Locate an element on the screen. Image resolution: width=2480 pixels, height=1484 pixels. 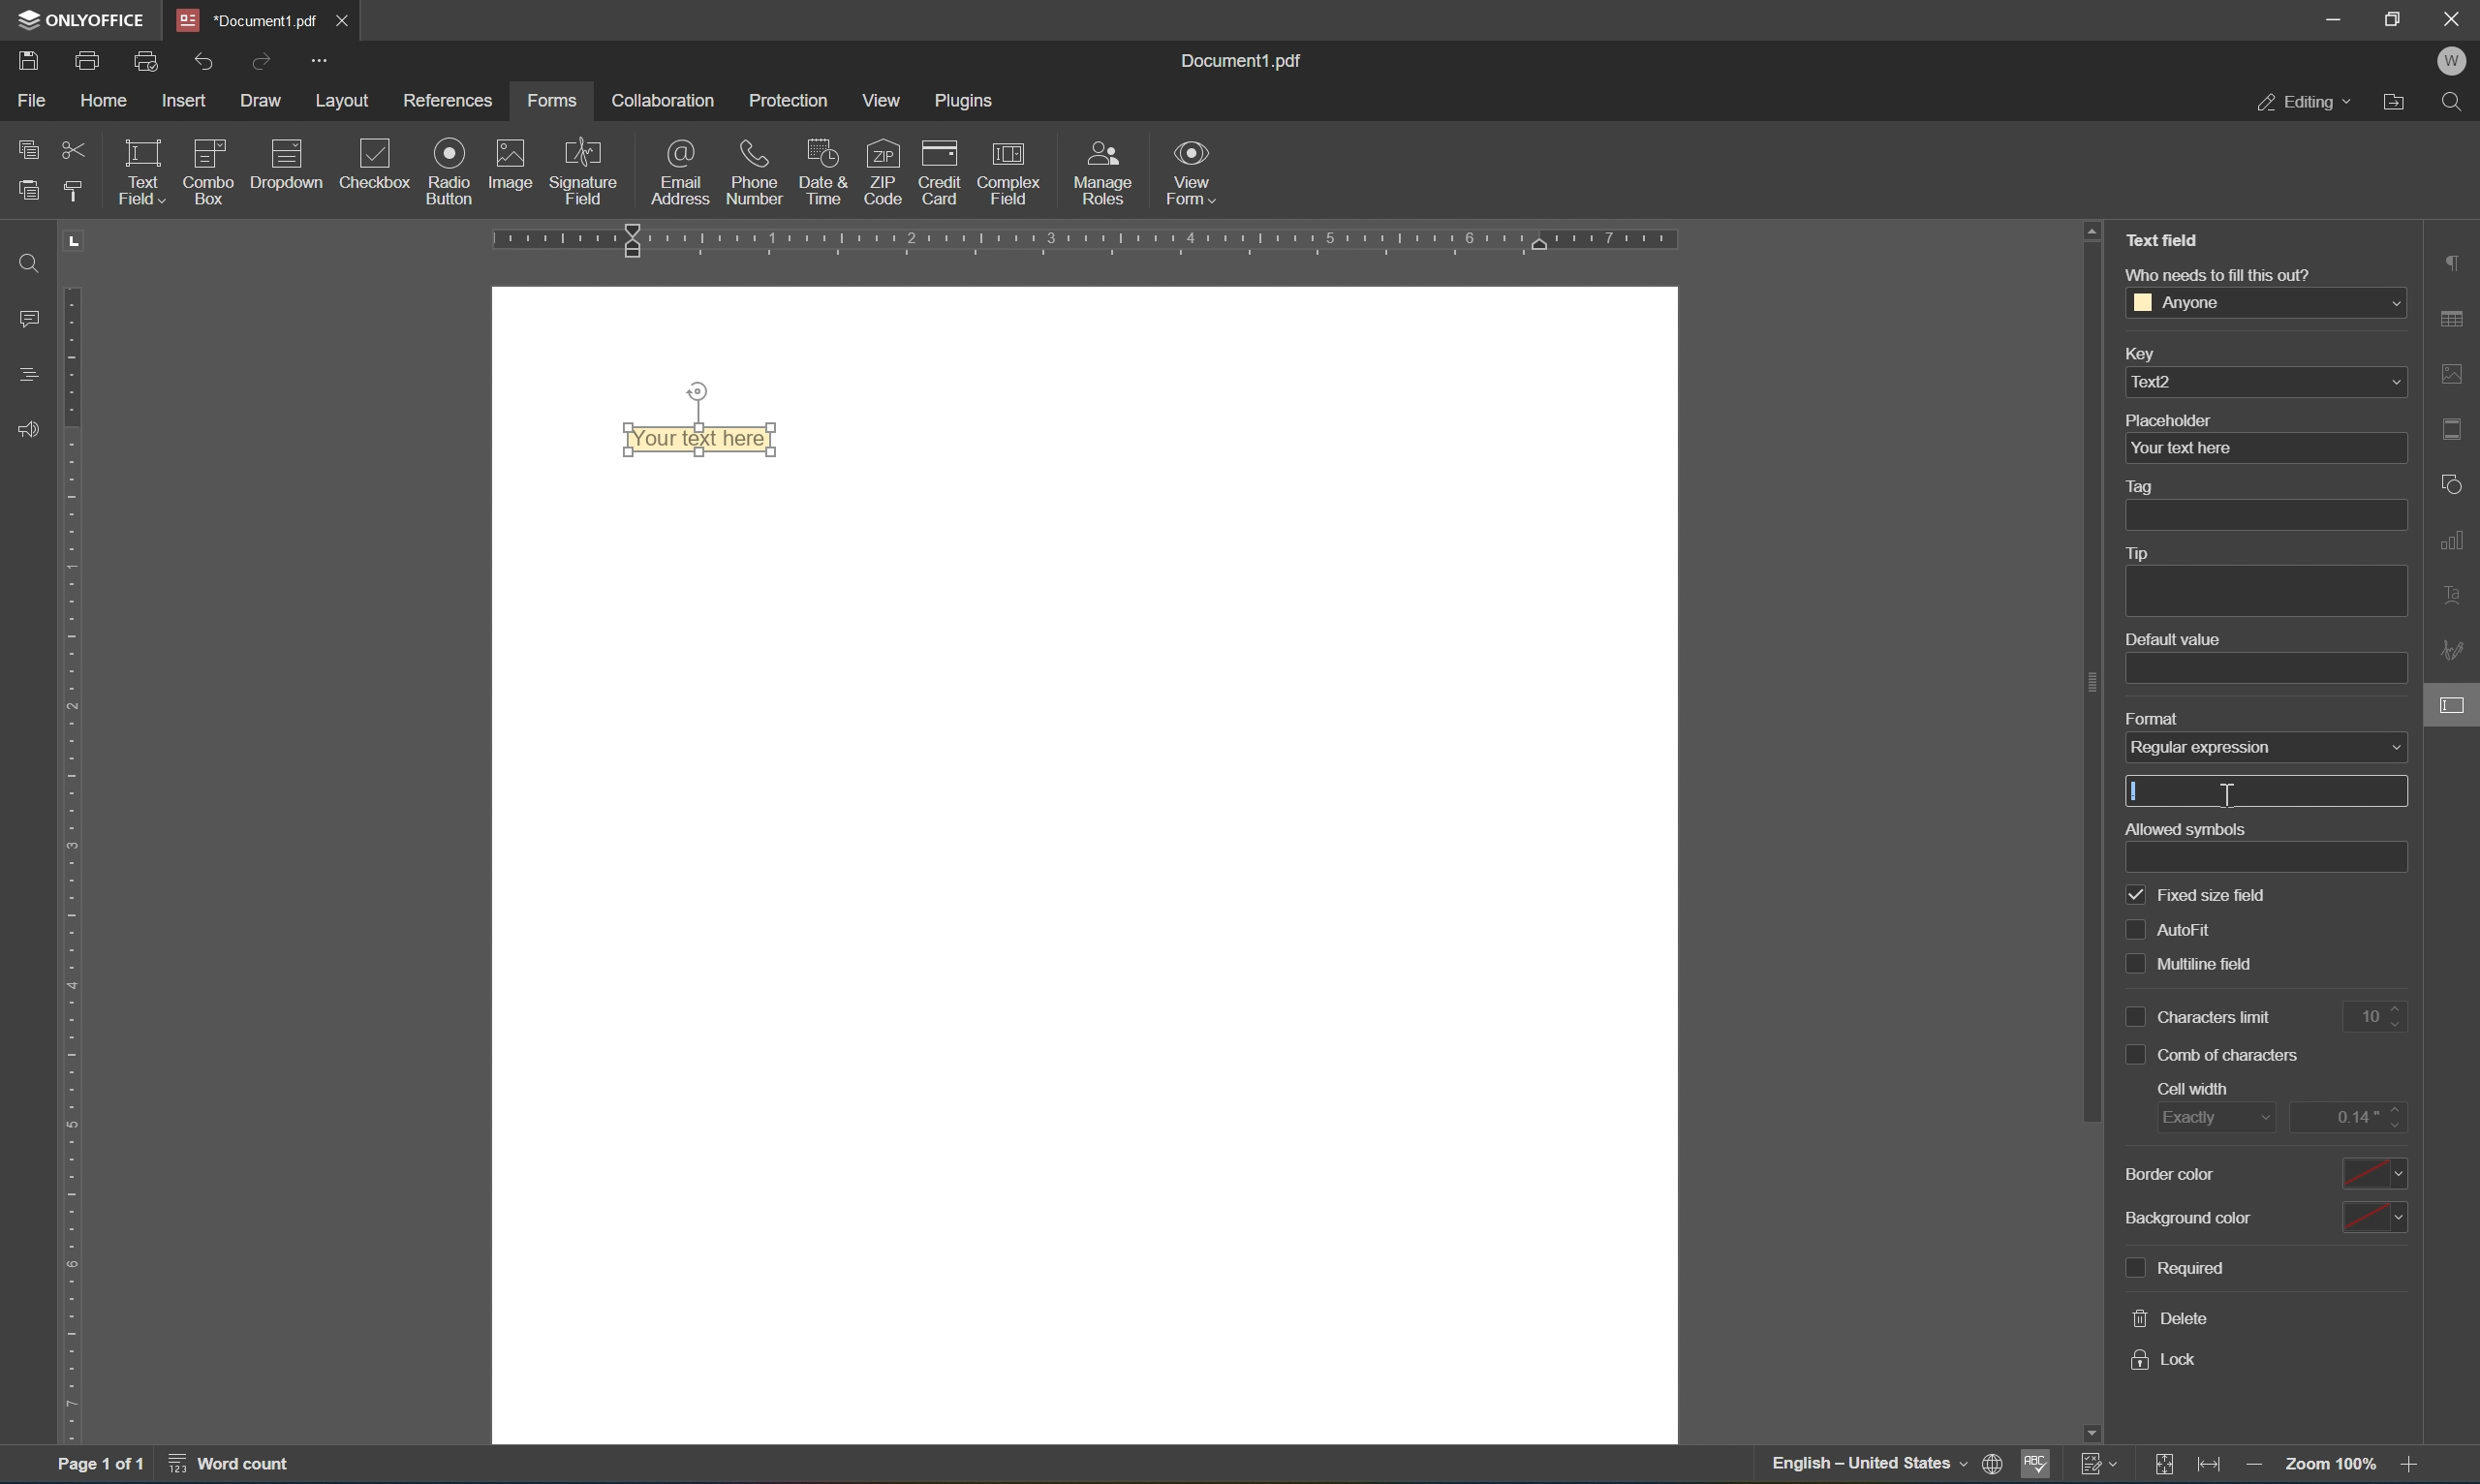
plugins is located at coordinates (969, 100).